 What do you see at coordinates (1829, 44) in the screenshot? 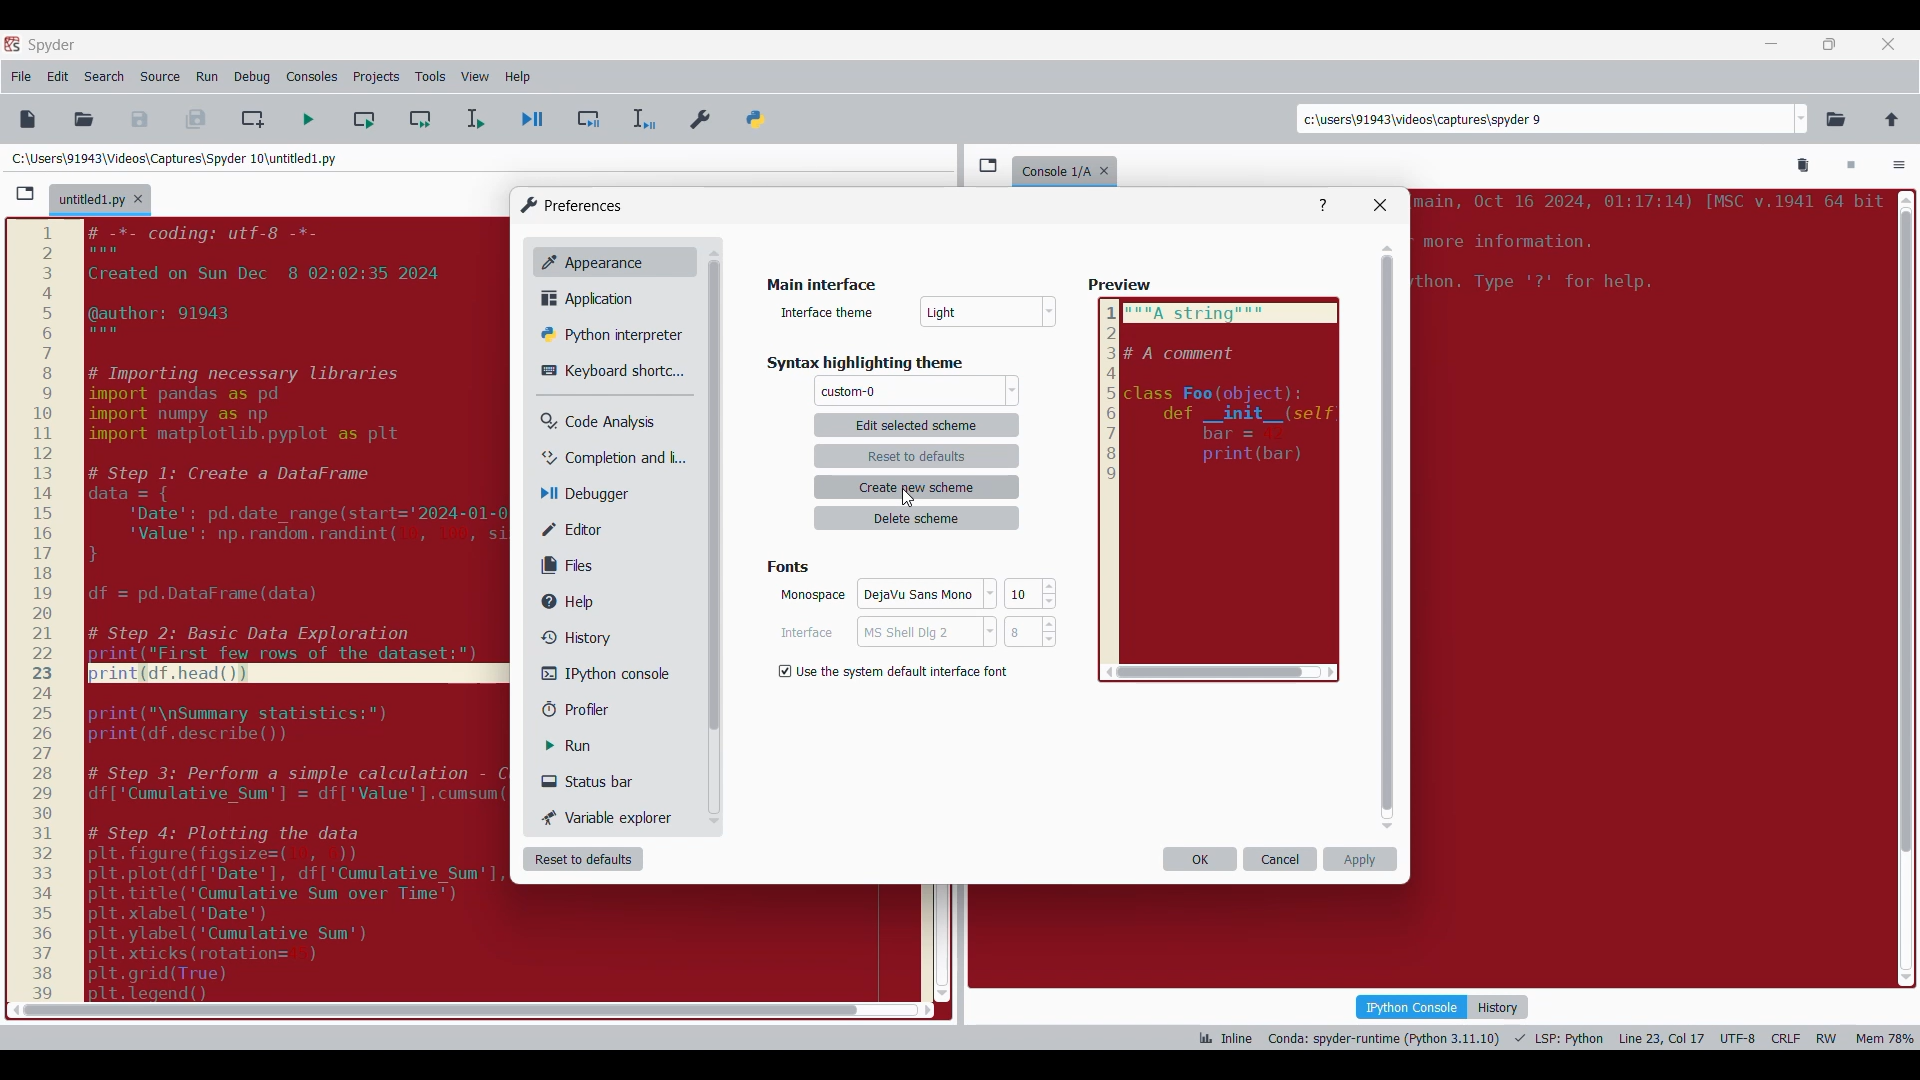
I see `Show in smaller tab` at bounding box center [1829, 44].